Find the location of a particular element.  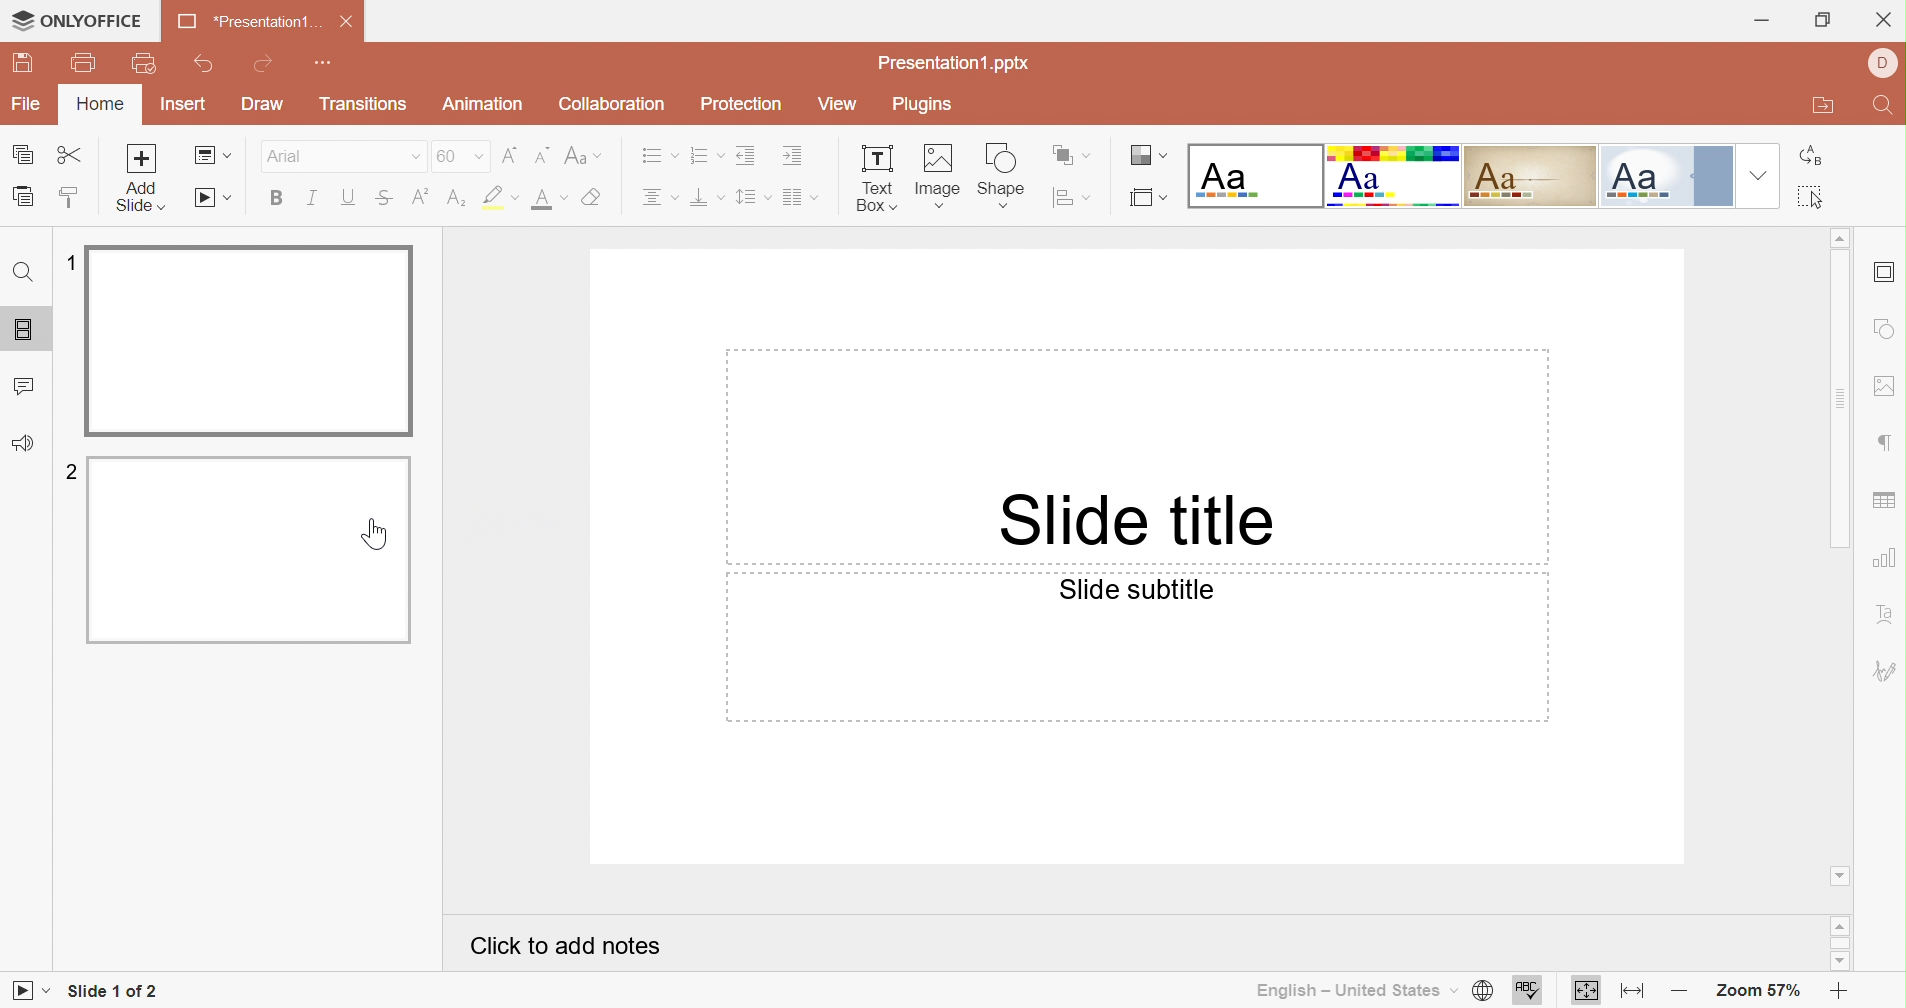

View is located at coordinates (836, 105).